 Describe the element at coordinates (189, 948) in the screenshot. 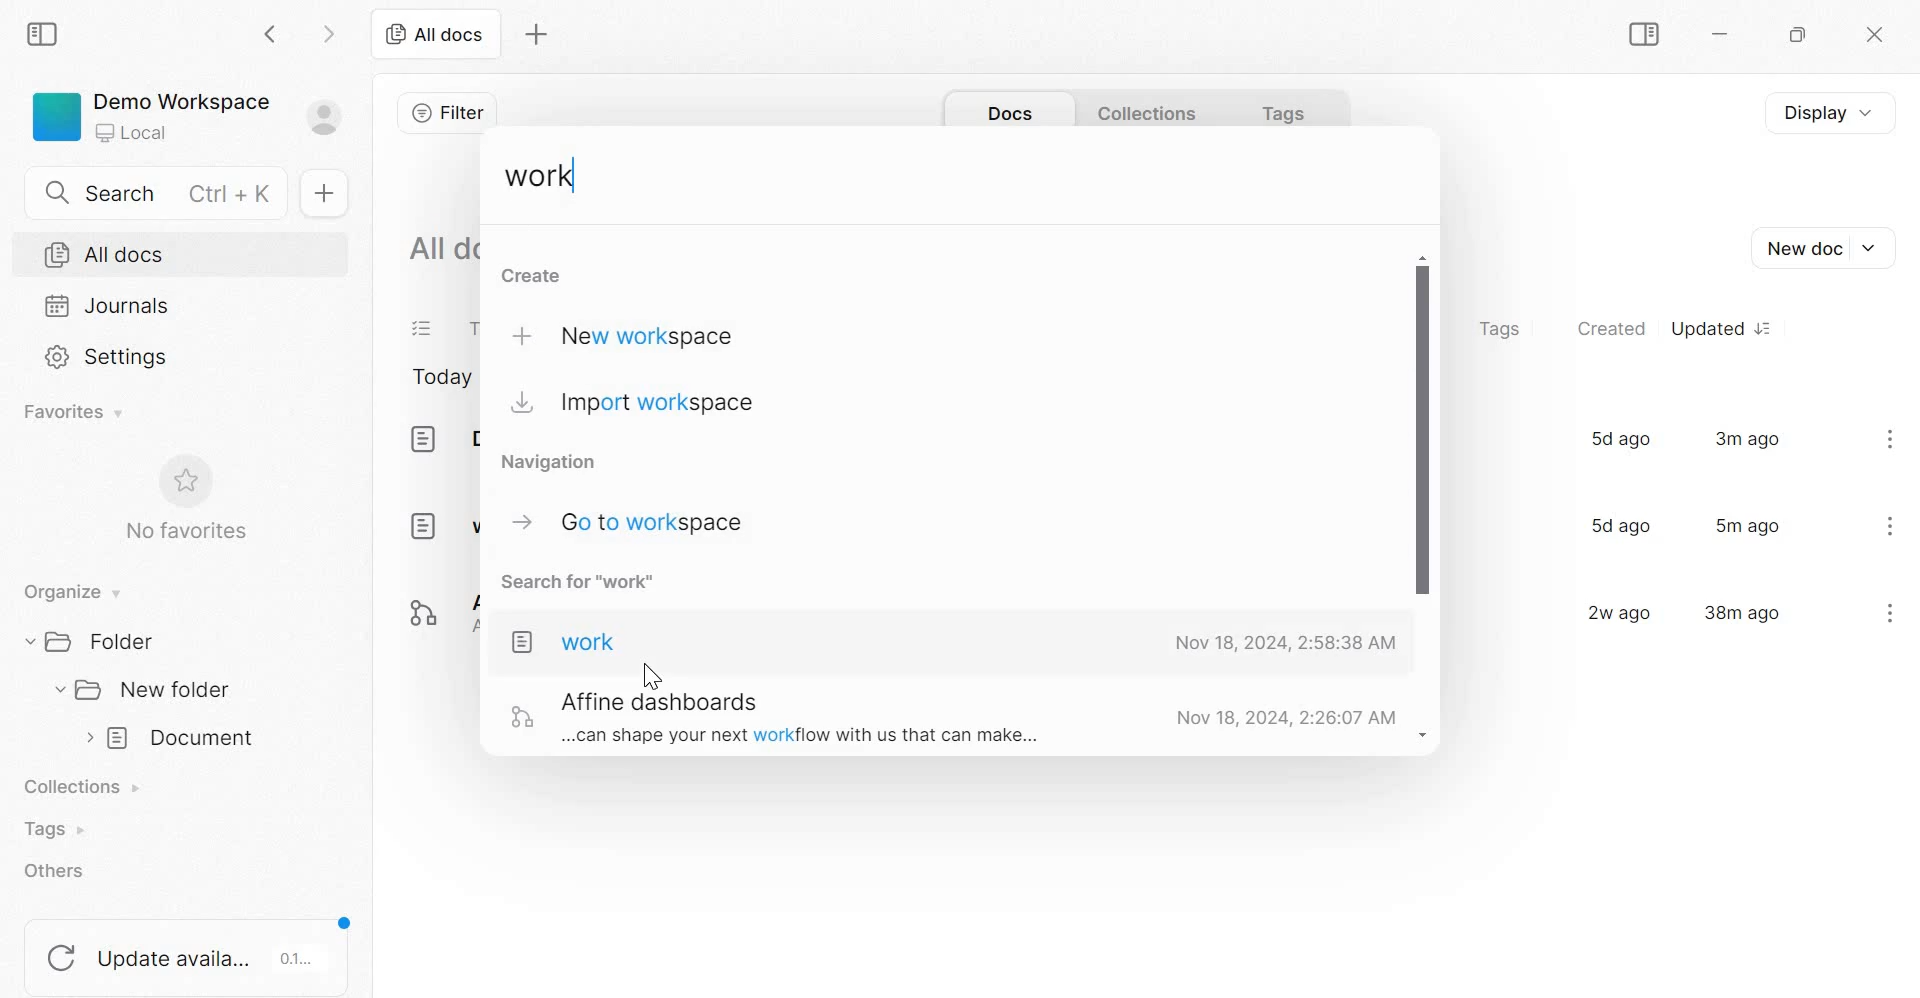

I see `update available` at that location.